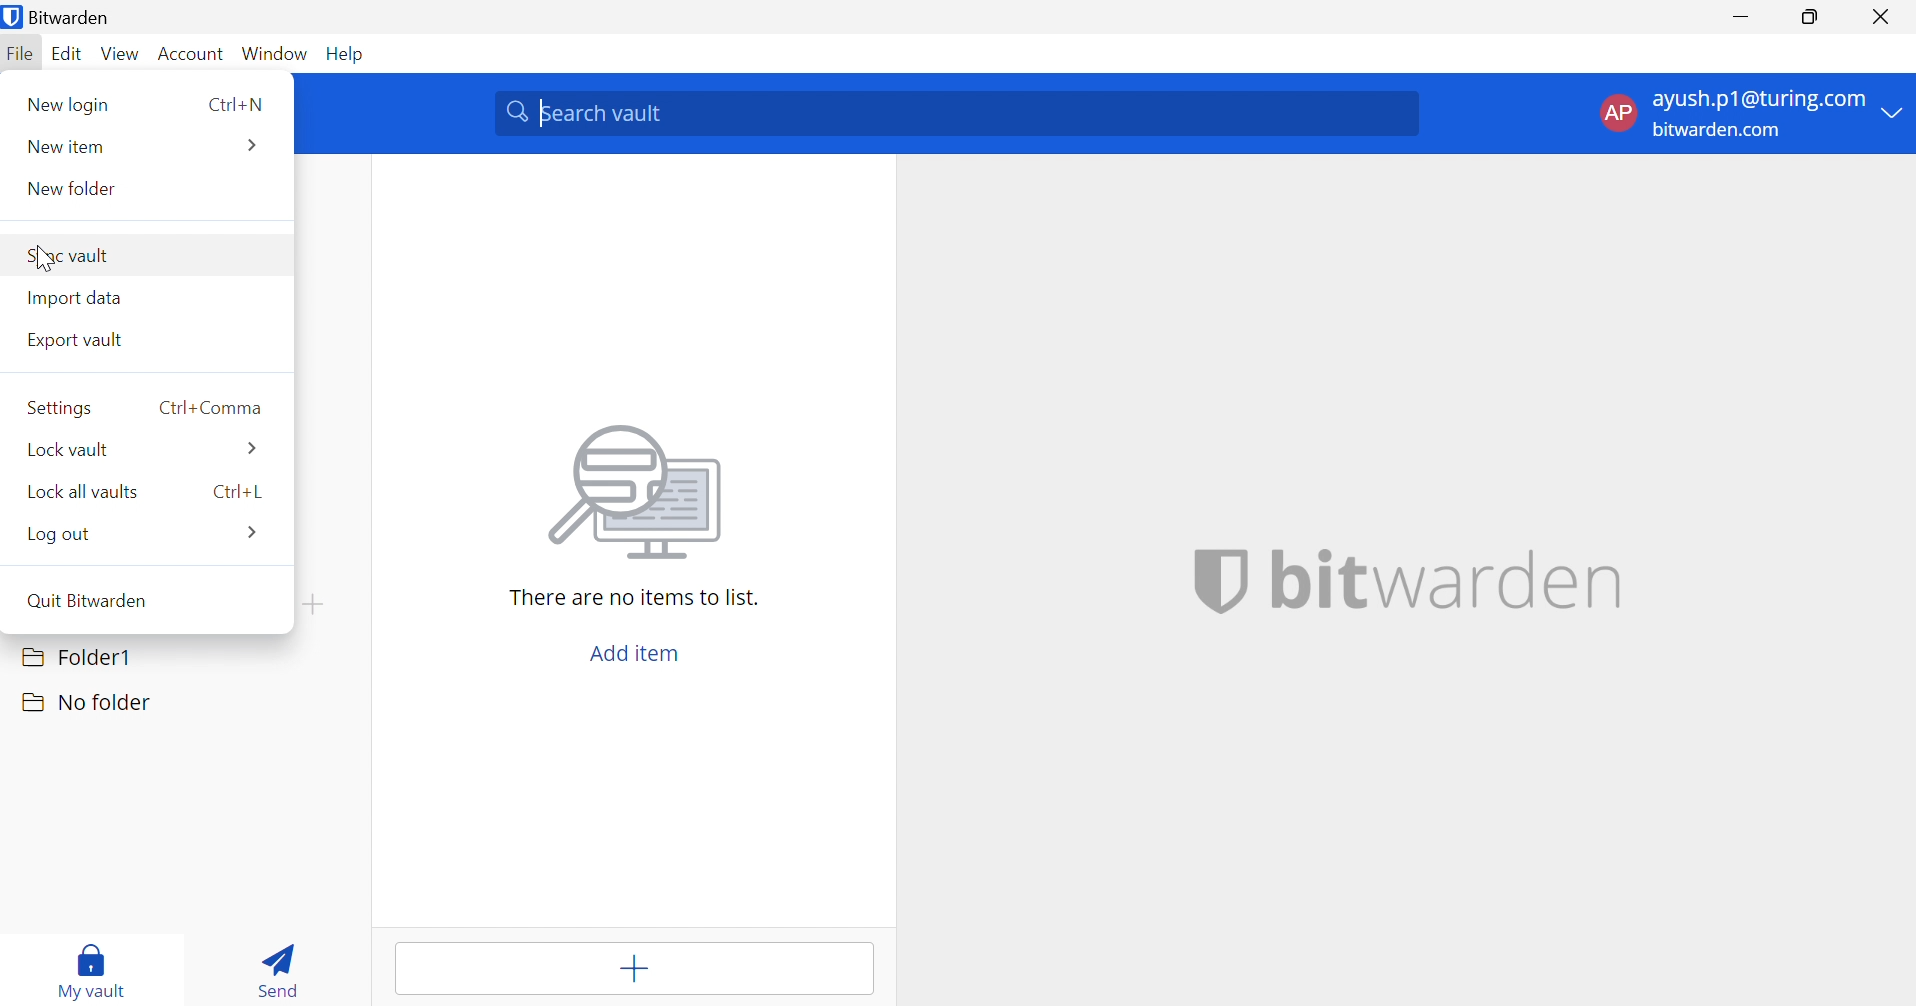 This screenshot has height=1006, width=1916. I want to click on Window, so click(275, 53).